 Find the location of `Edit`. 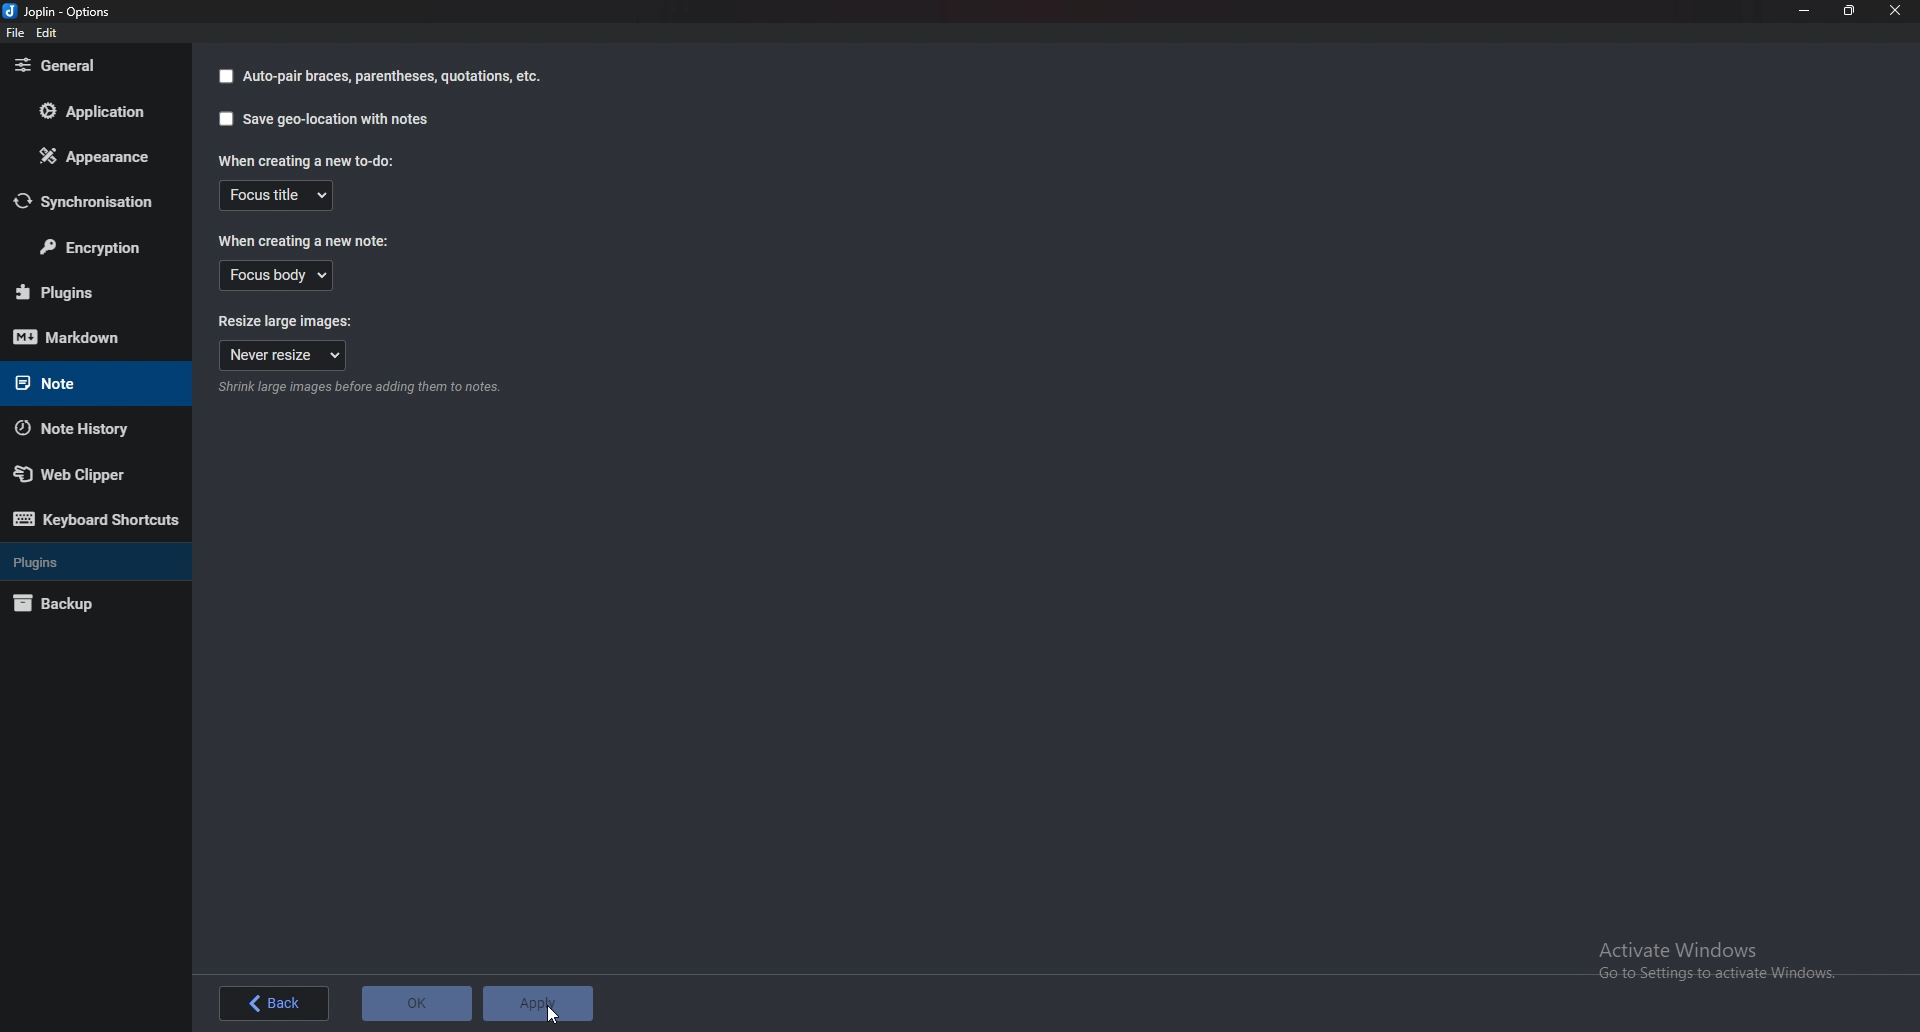

Edit is located at coordinates (48, 34).